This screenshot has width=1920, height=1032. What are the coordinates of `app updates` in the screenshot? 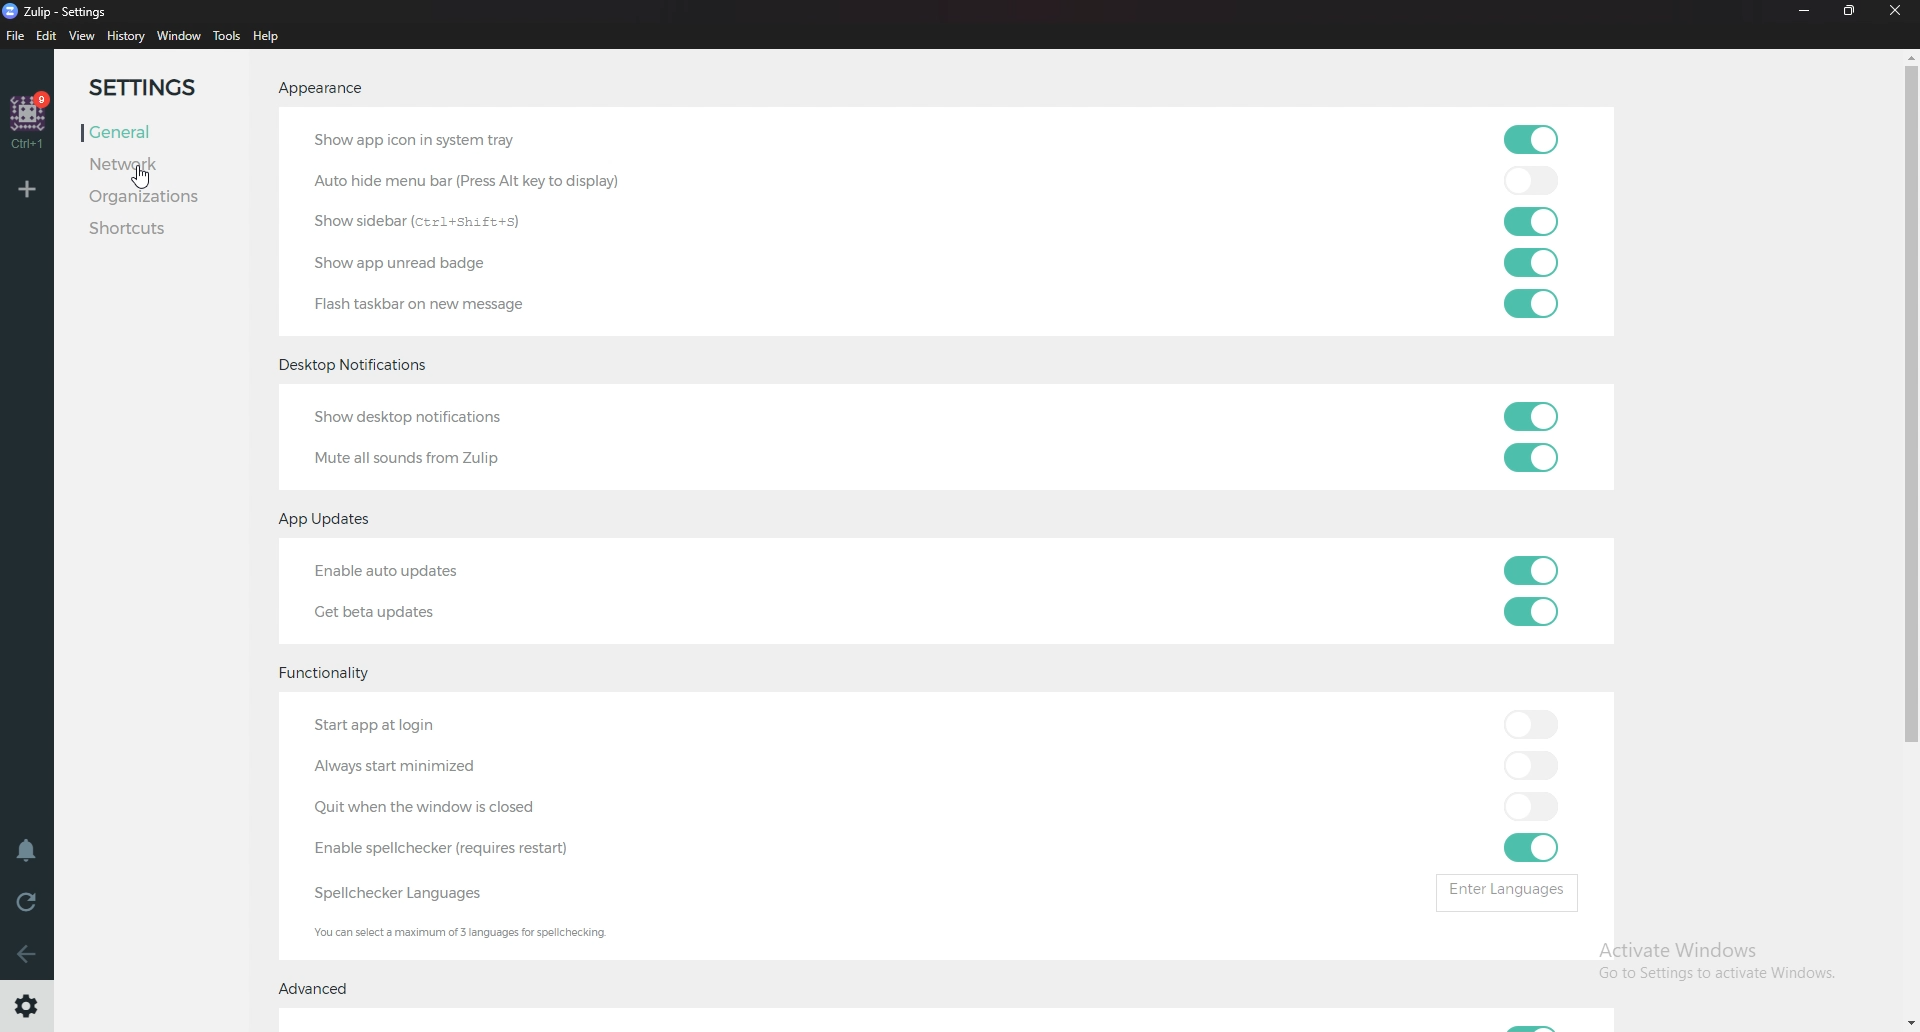 It's located at (333, 520).